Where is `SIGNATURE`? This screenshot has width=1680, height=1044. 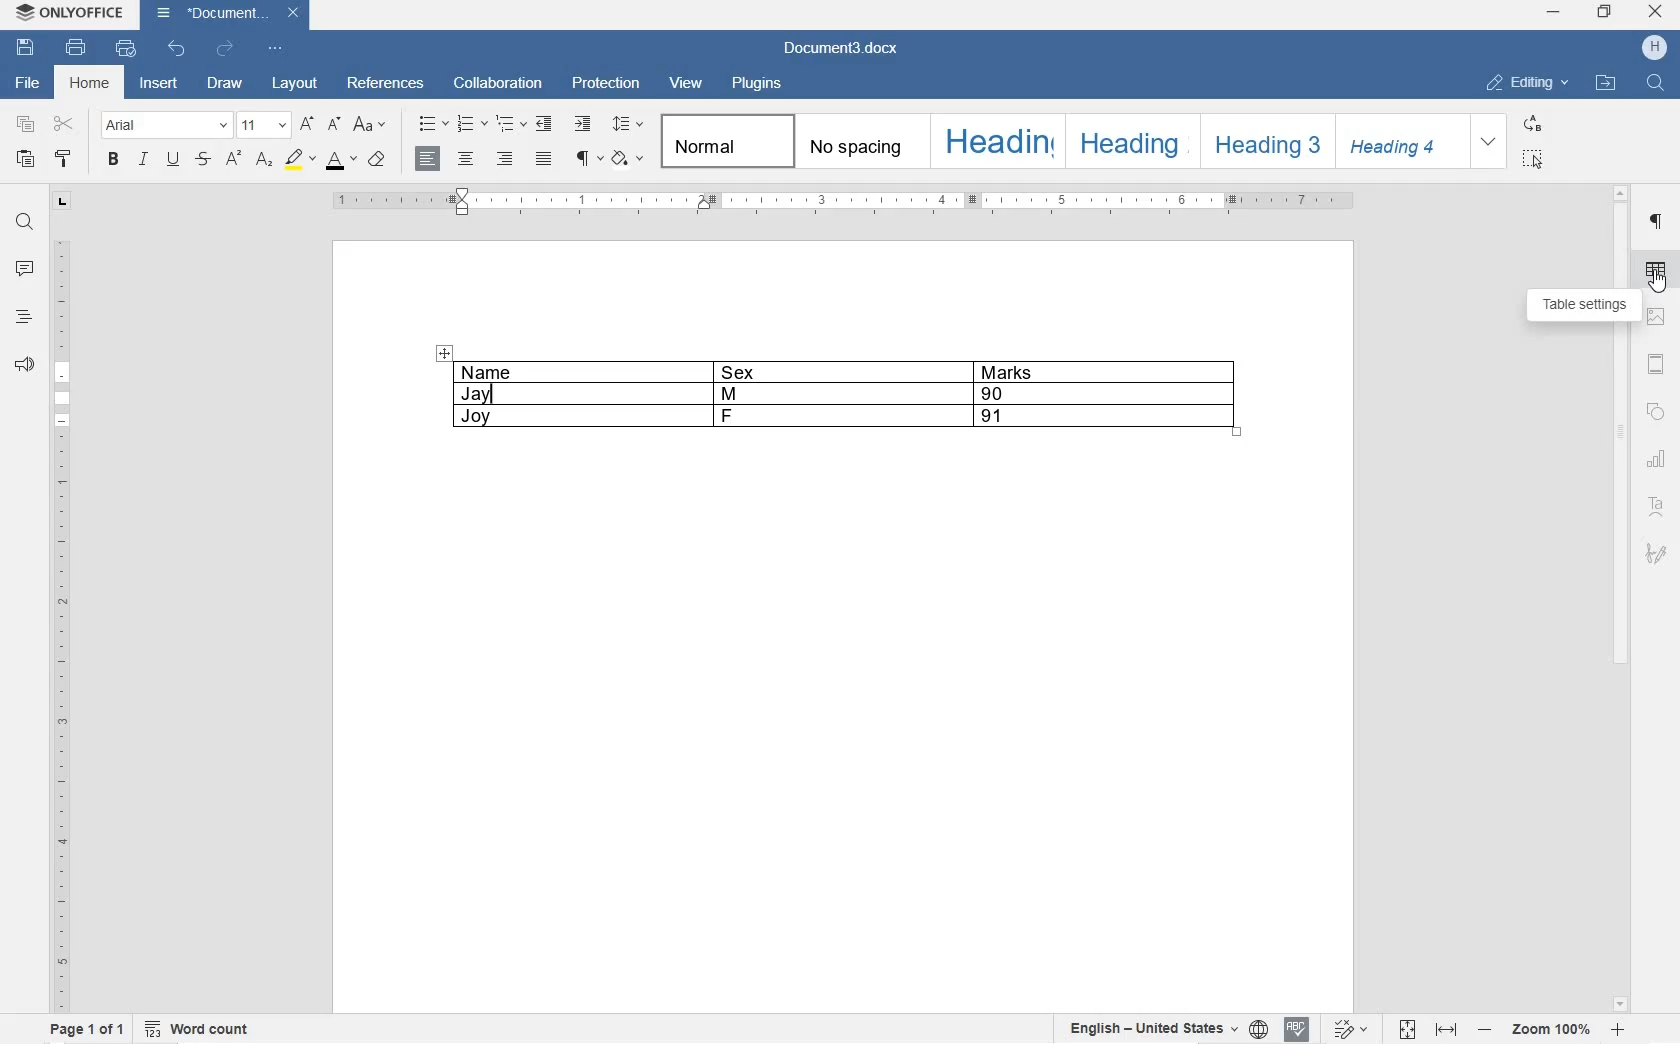 SIGNATURE is located at coordinates (1656, 556).